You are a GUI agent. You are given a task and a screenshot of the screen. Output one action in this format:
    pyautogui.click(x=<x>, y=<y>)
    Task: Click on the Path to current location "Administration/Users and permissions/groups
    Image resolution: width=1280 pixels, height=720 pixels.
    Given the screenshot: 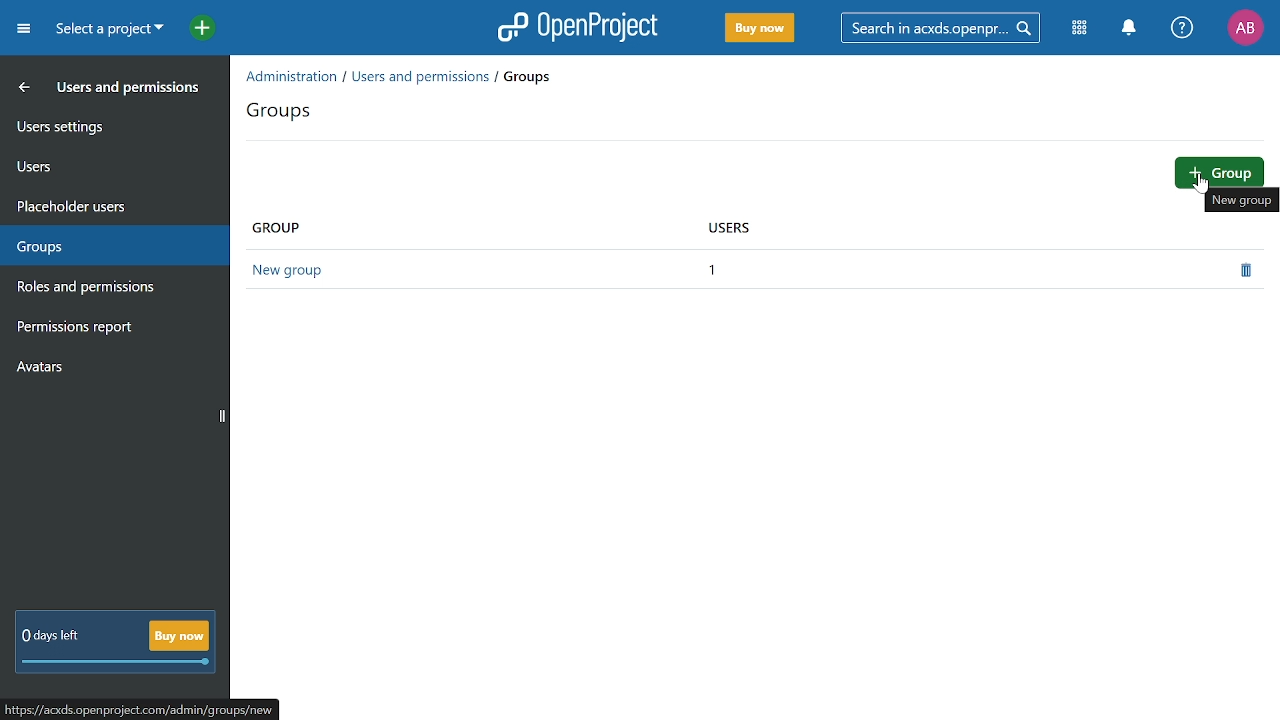 What is the action you would take?
    pyautogui.click(x=398, y=77)
    